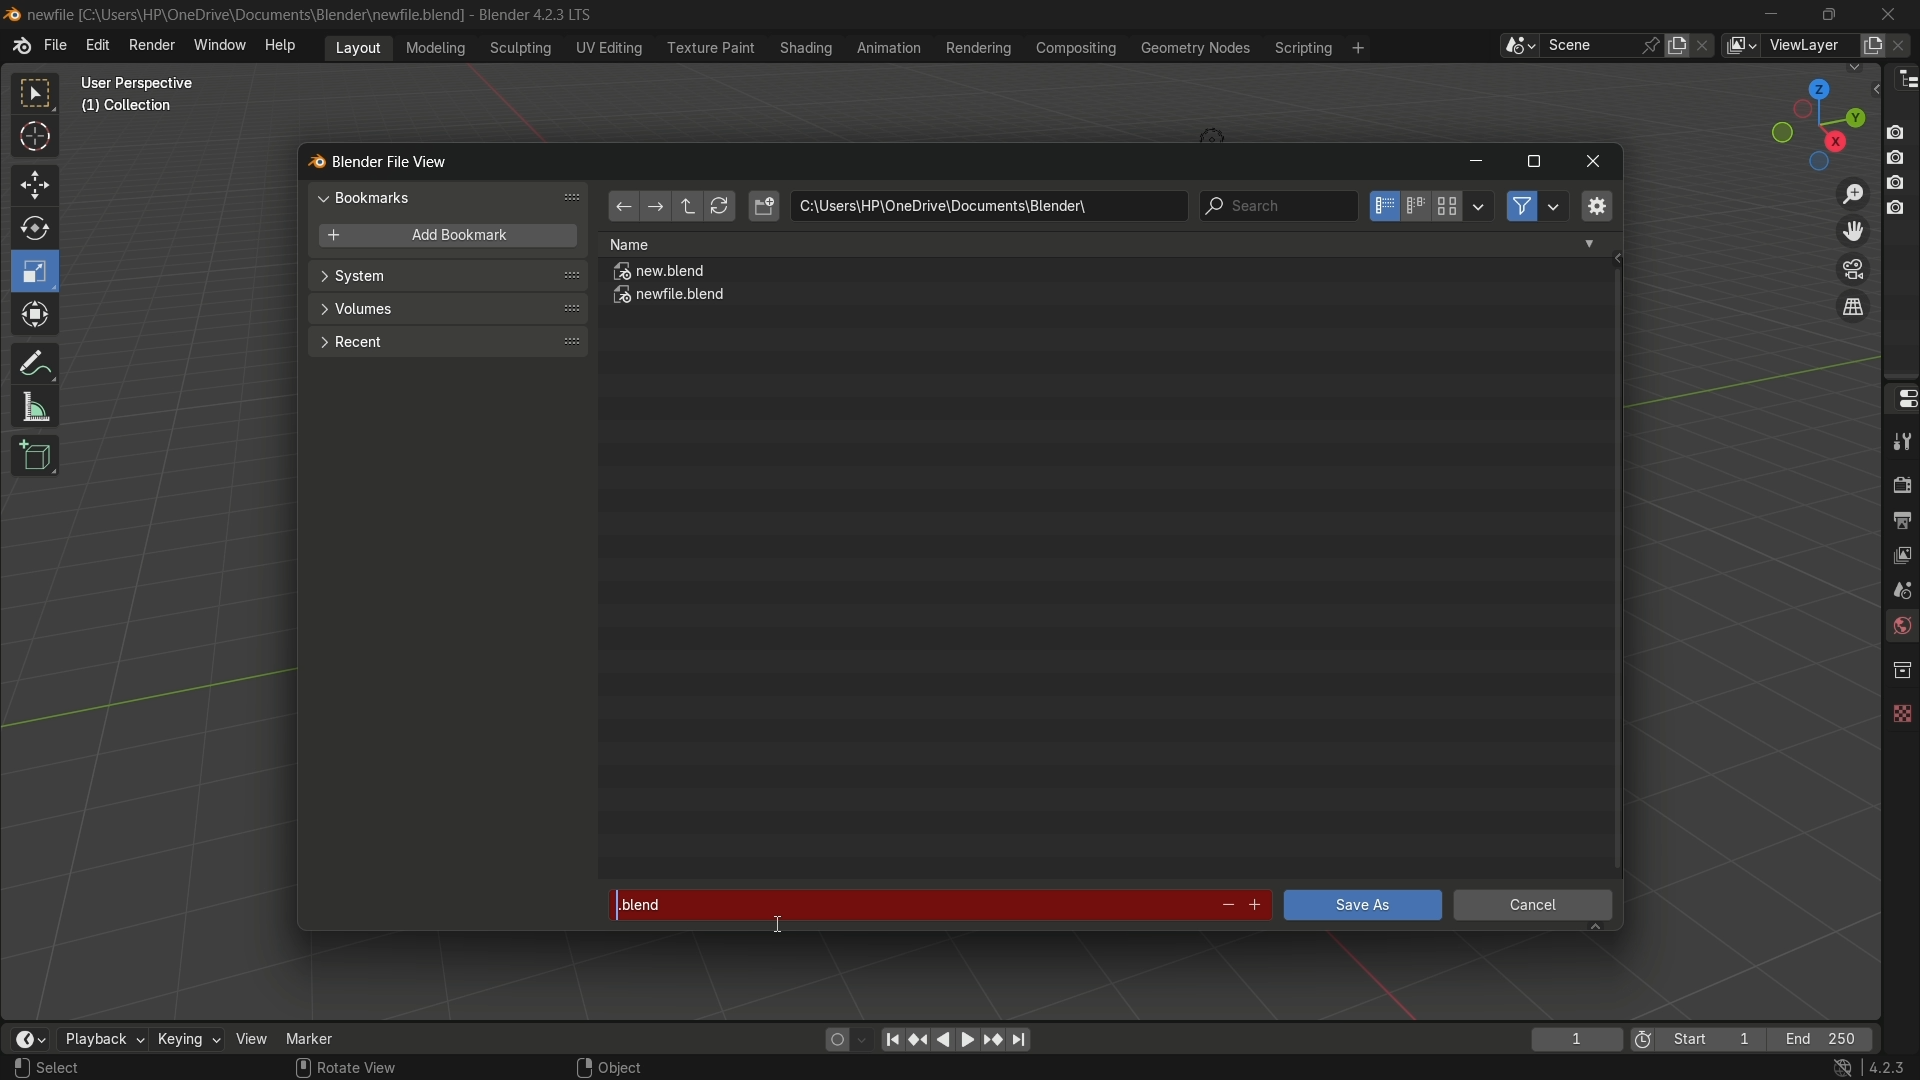 The width and height of the screenshot is (1920, 1080). What do you see at coordinates (1589, 44) in the screenshot?
I see `scene name` at bounding box center [1589, 44].